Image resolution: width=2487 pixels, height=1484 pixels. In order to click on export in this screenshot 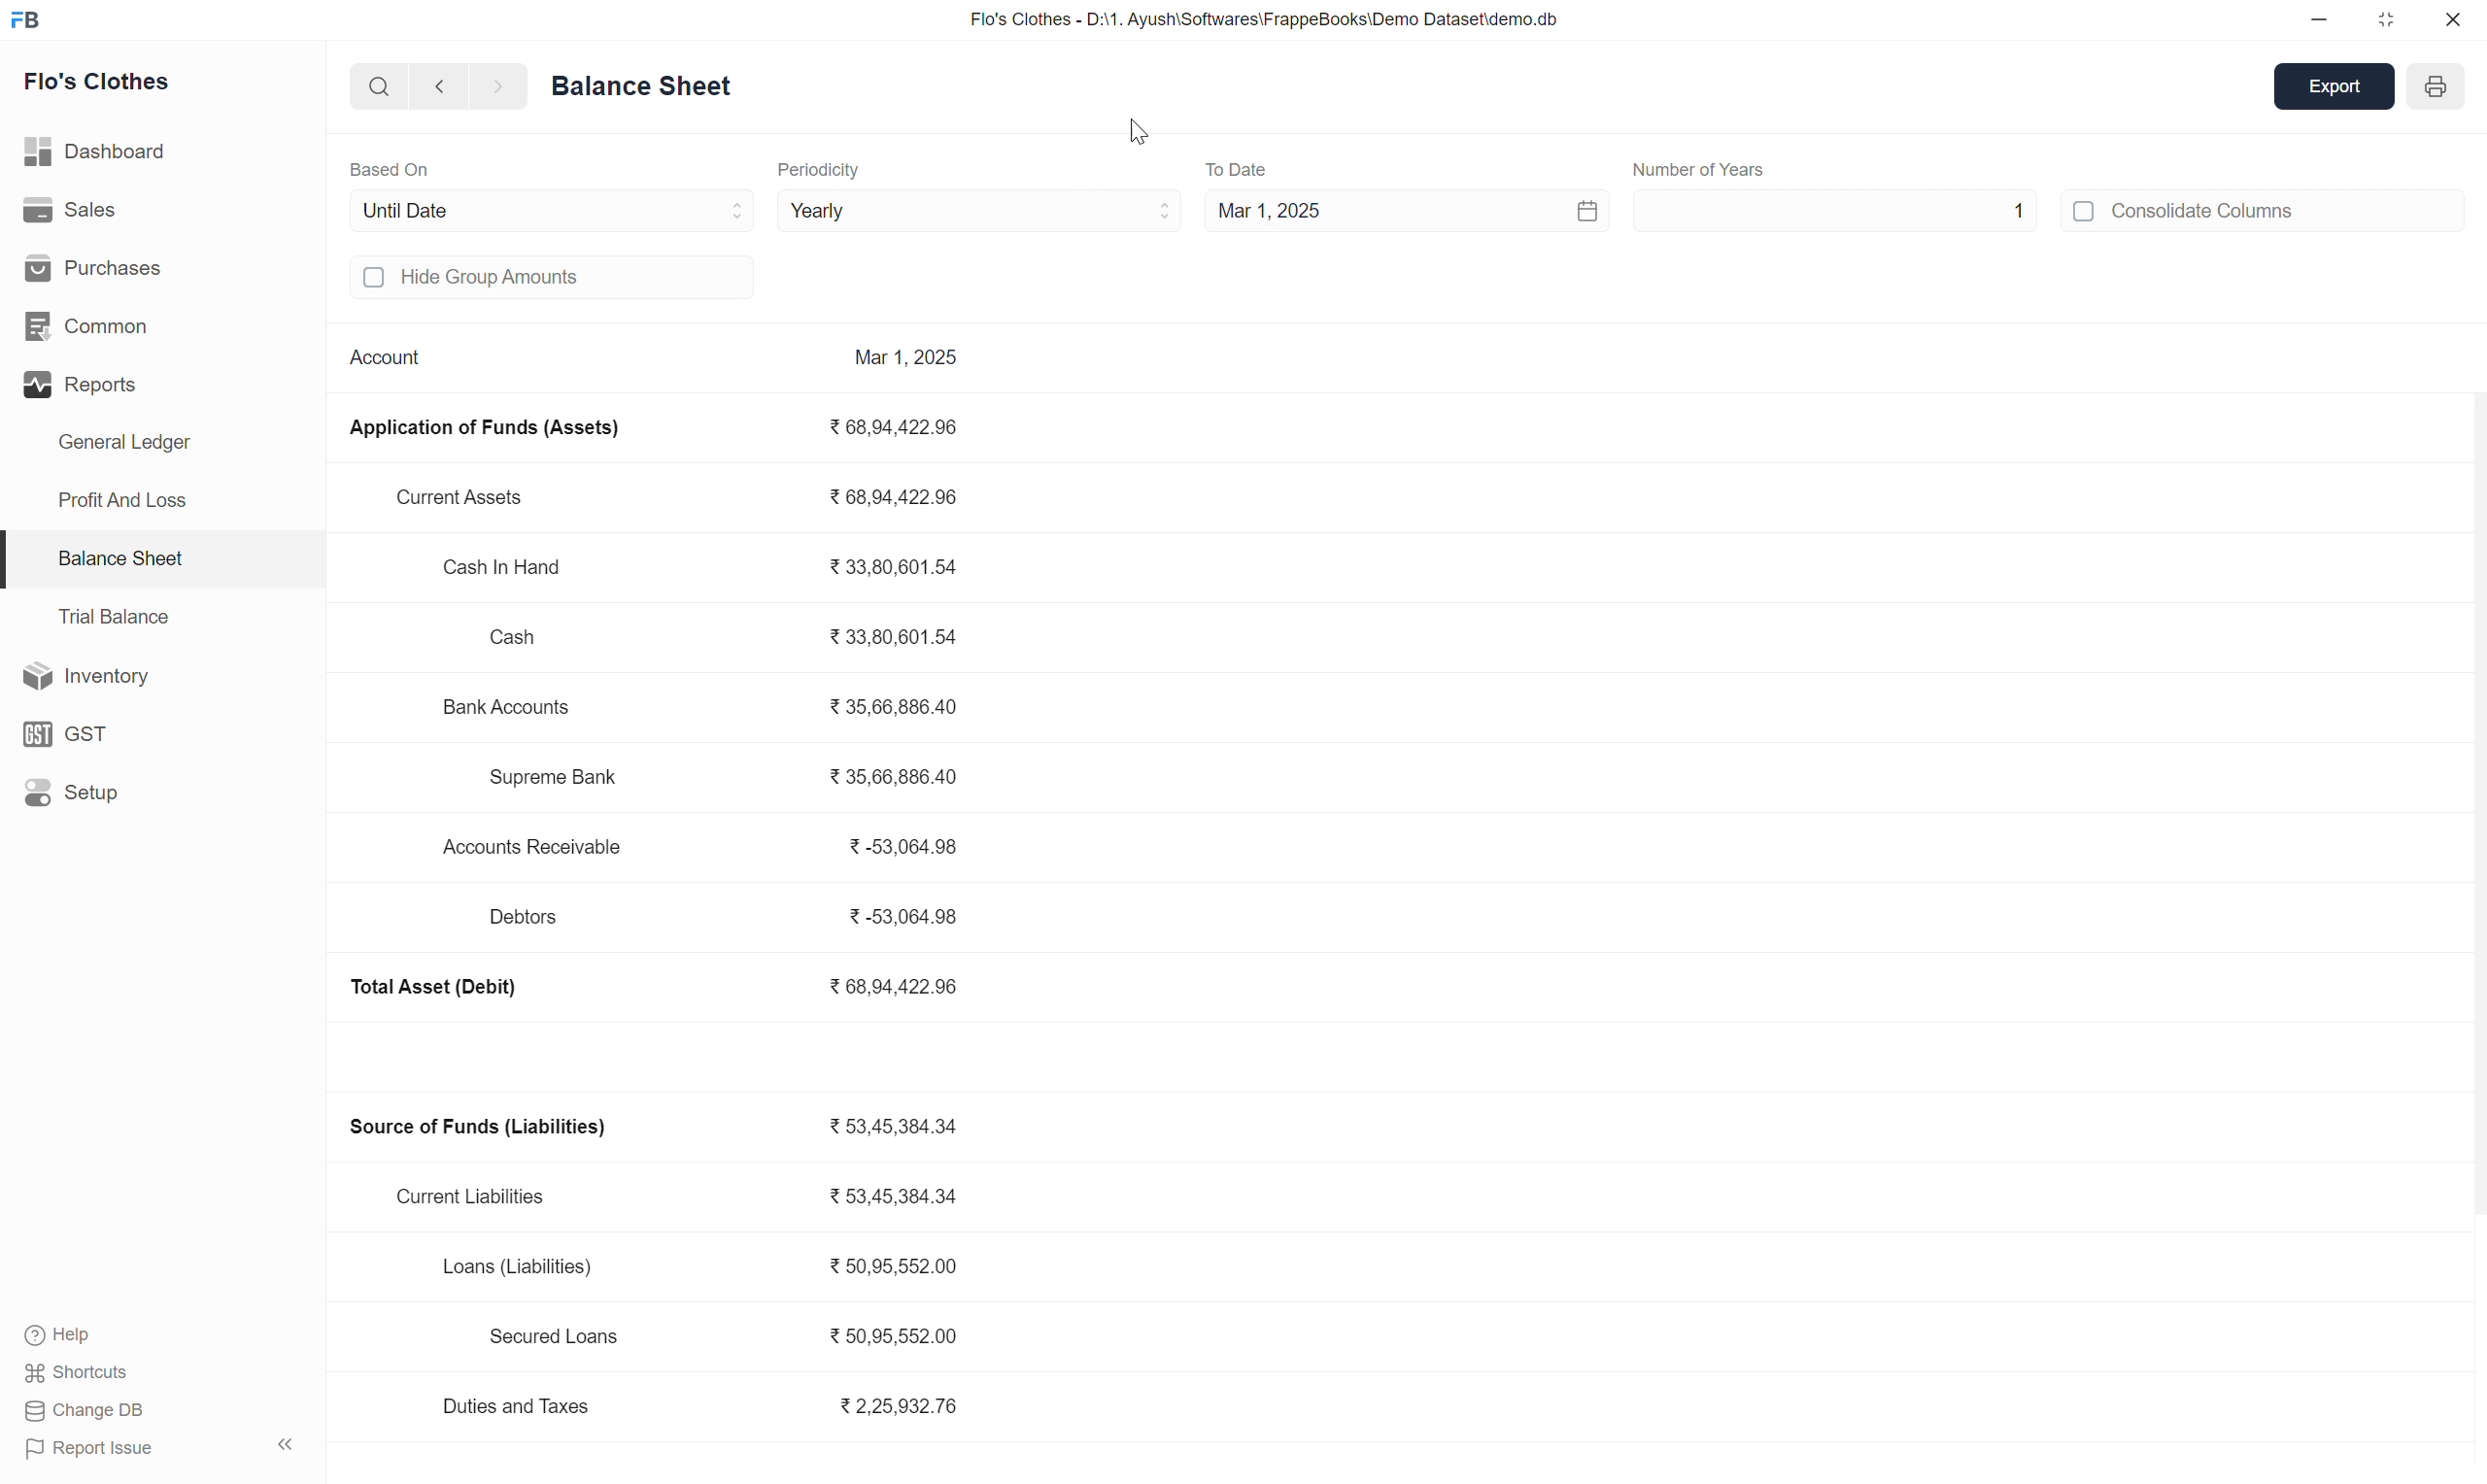, I will do `click(2334, 88)`.